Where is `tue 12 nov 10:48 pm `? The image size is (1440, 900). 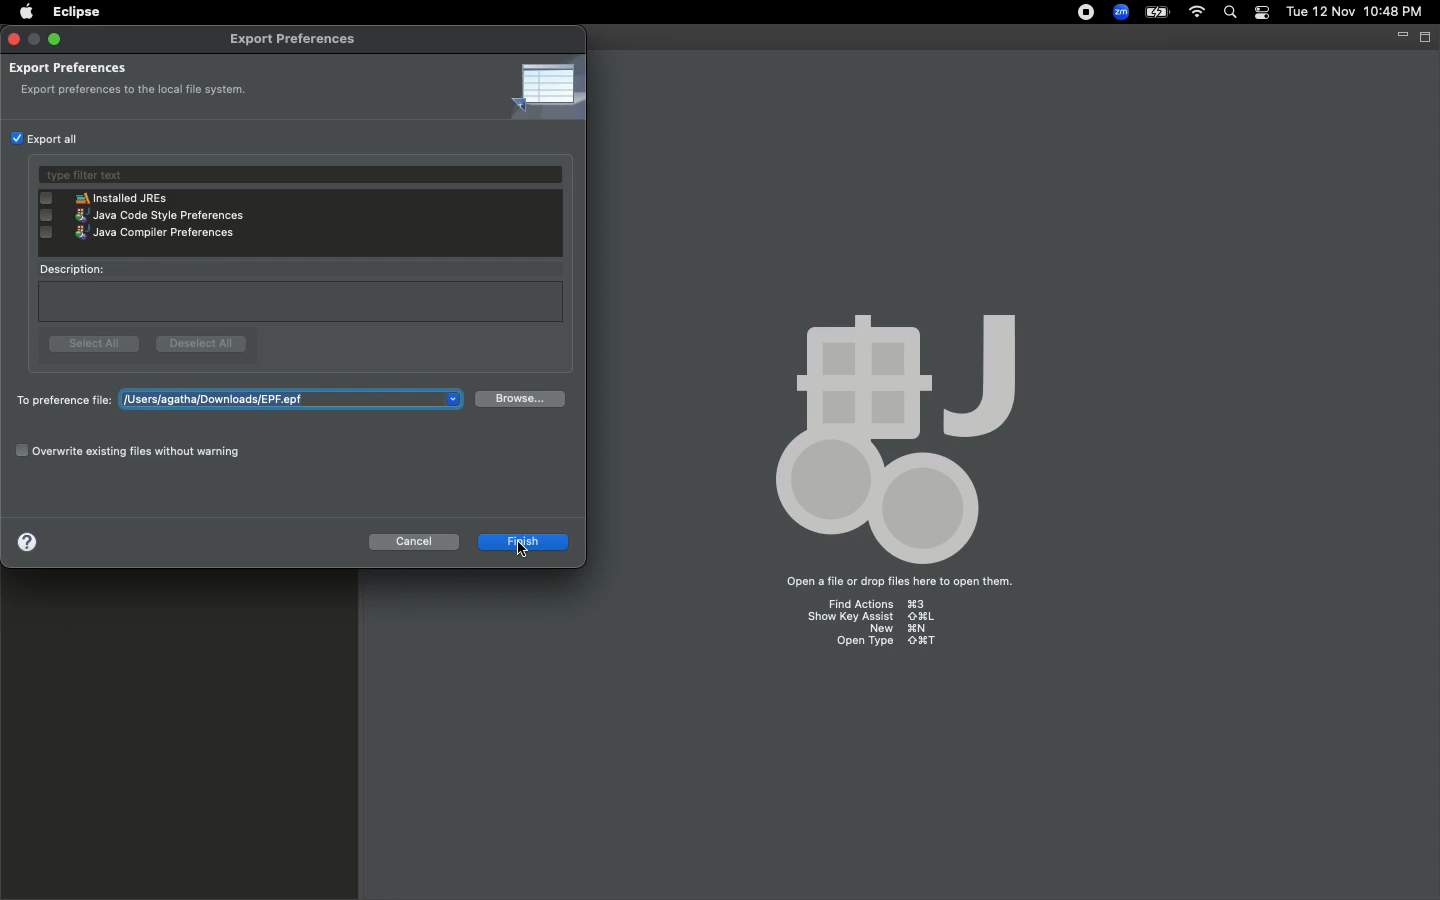
tue 12 nov 10:48 pm  is located at coordinates (1353, 10).